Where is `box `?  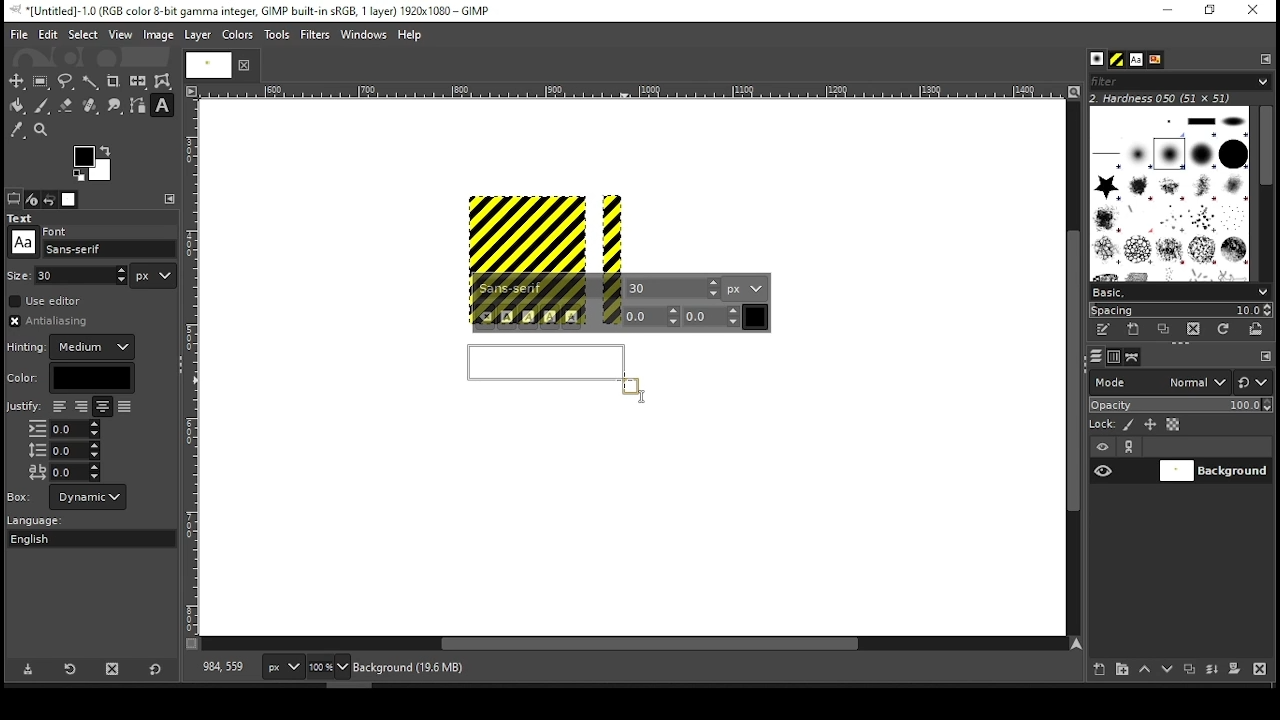 box  is located at coordinates (88, 497).